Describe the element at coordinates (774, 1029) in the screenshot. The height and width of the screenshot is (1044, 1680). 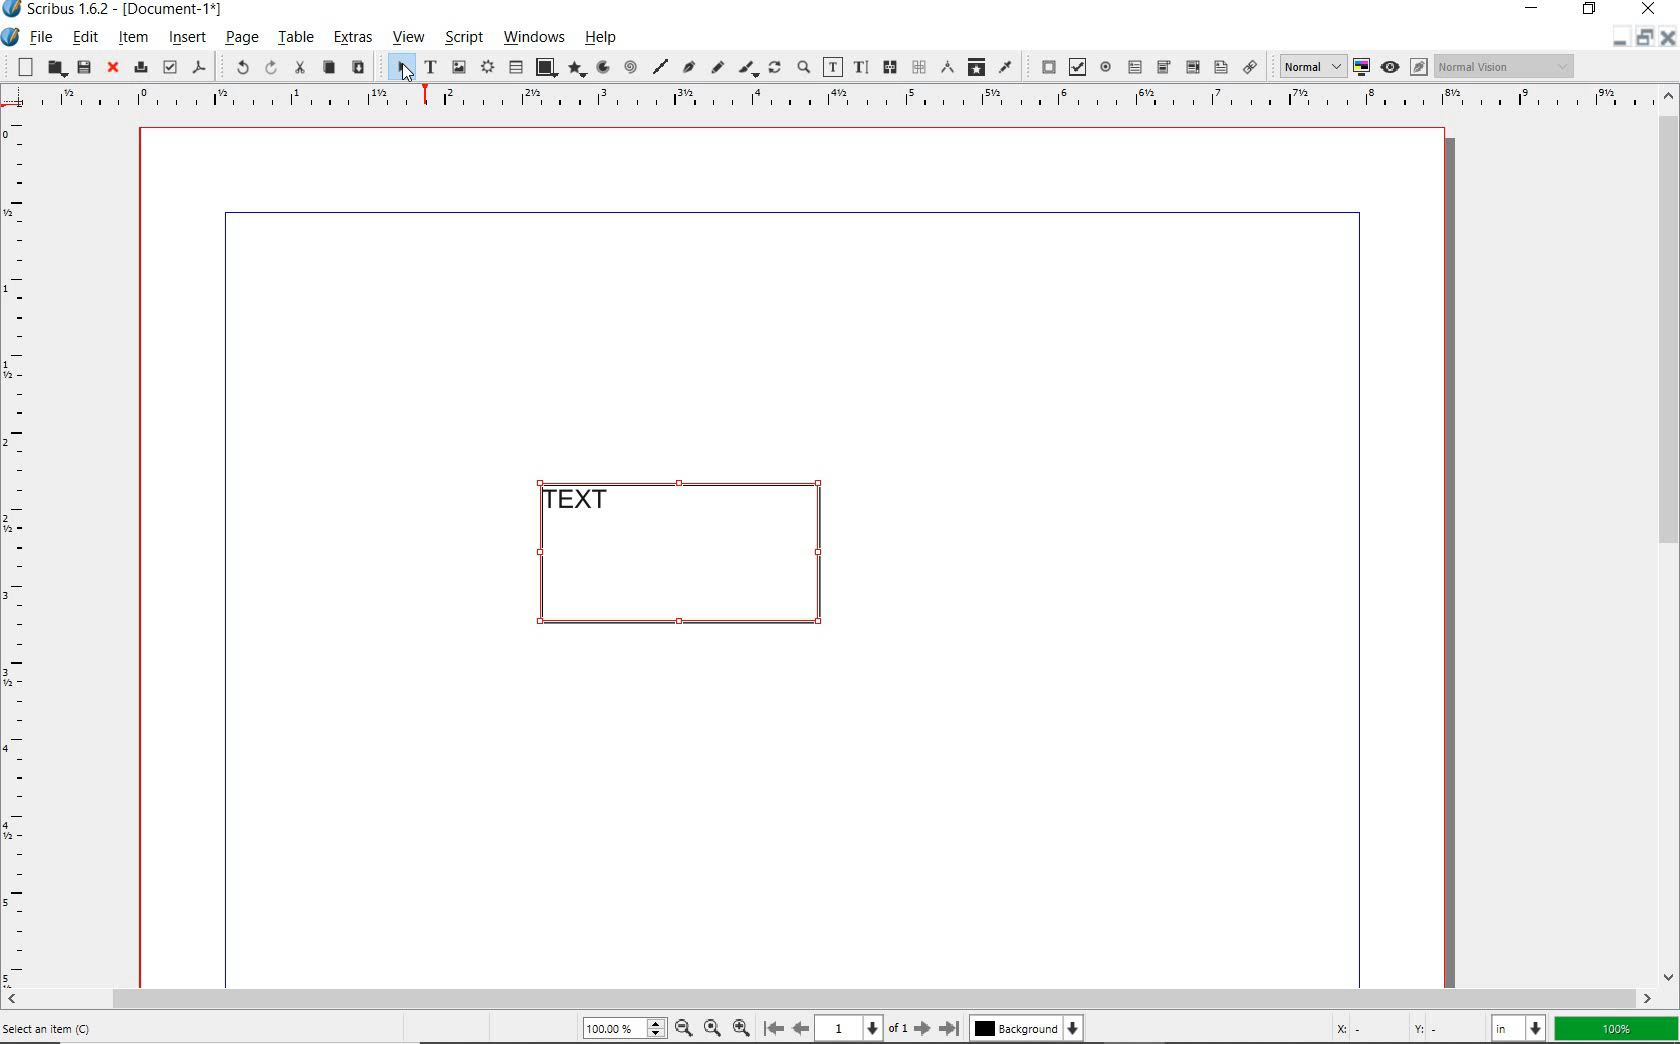
I see `First Page` at that location.